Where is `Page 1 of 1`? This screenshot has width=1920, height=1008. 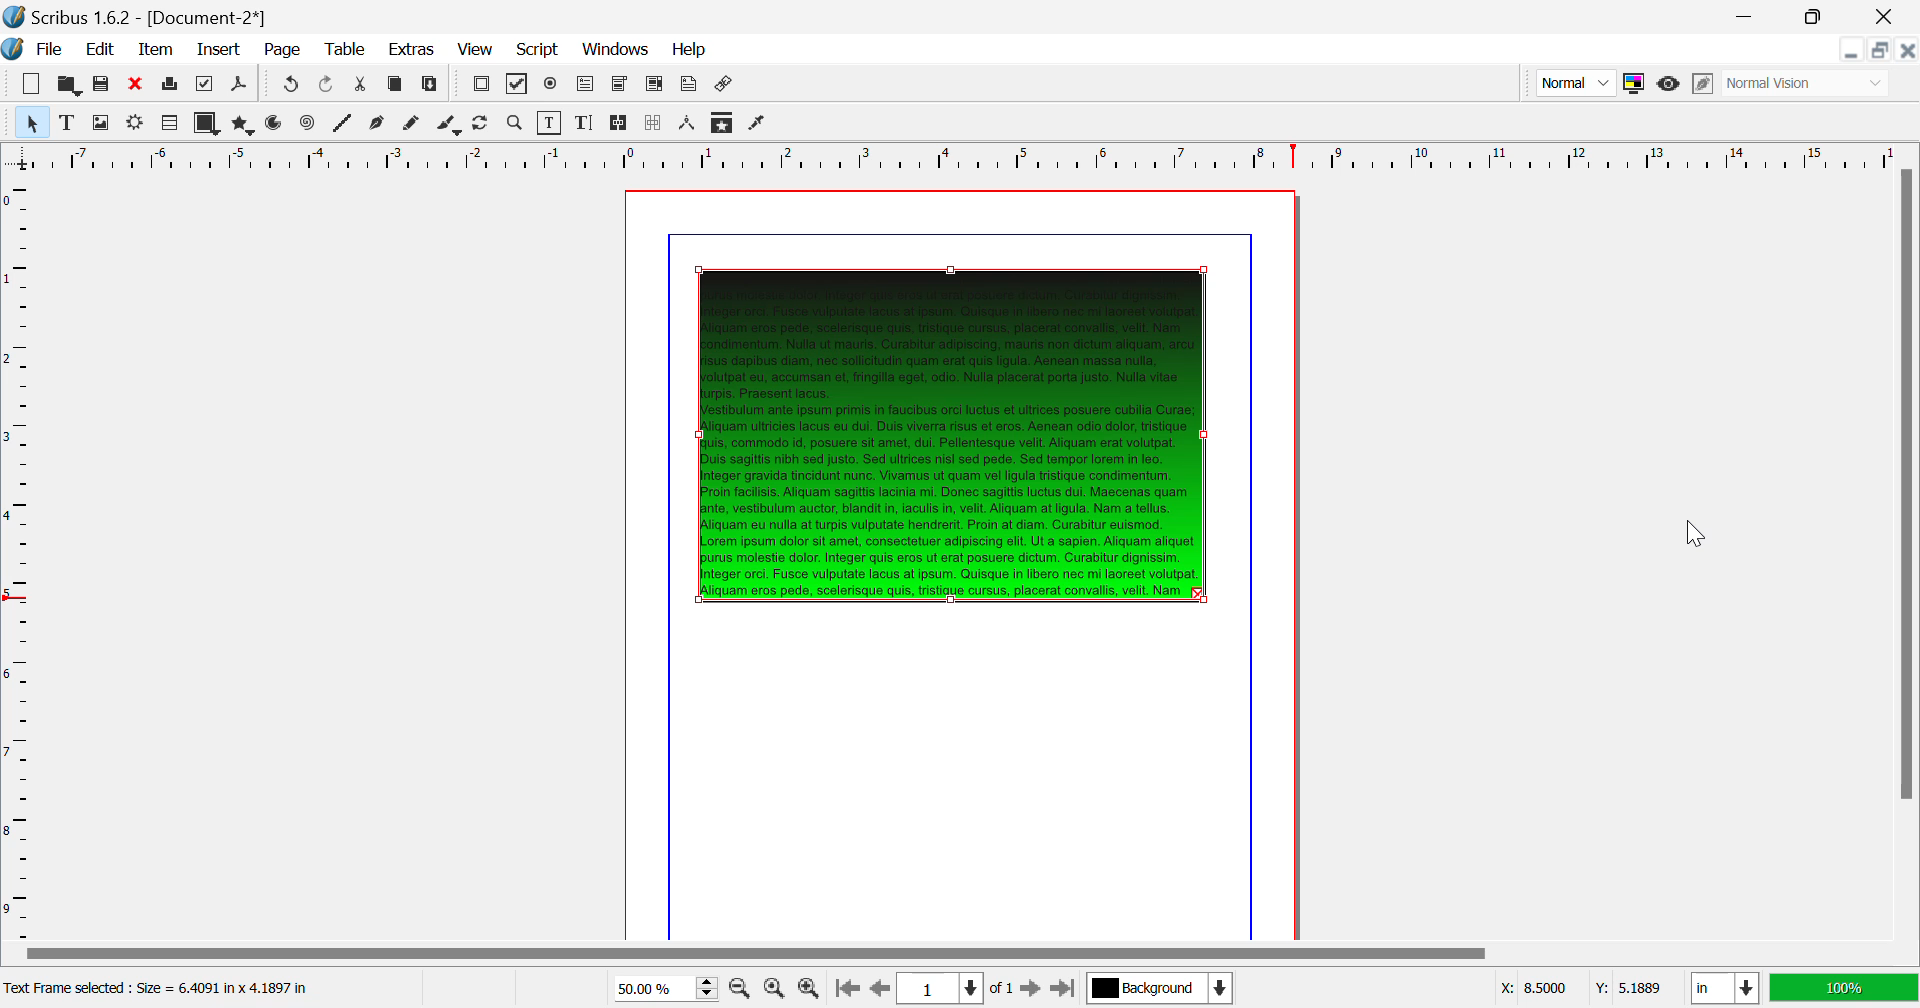 Page 1 of 1 is located at coordinates (953, 988).